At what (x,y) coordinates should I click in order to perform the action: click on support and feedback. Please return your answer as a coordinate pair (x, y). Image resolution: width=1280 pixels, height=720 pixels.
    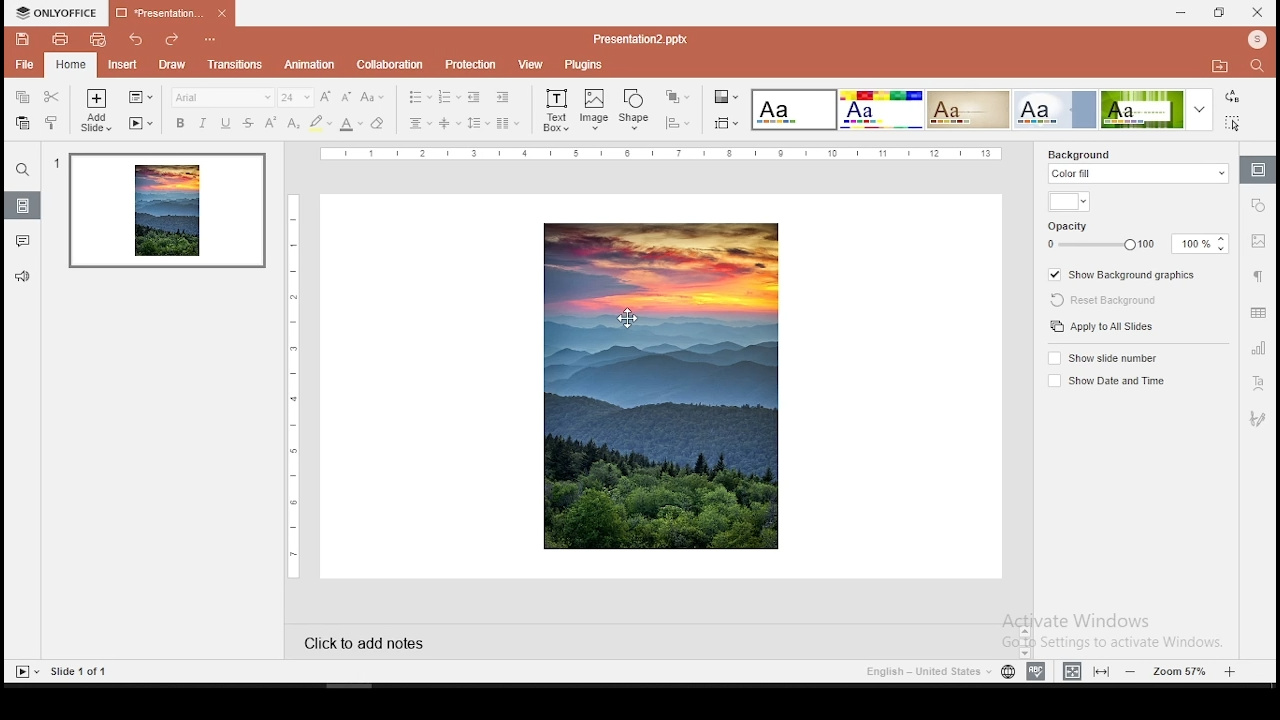
    Looking at the image, I should click on (22, 278).